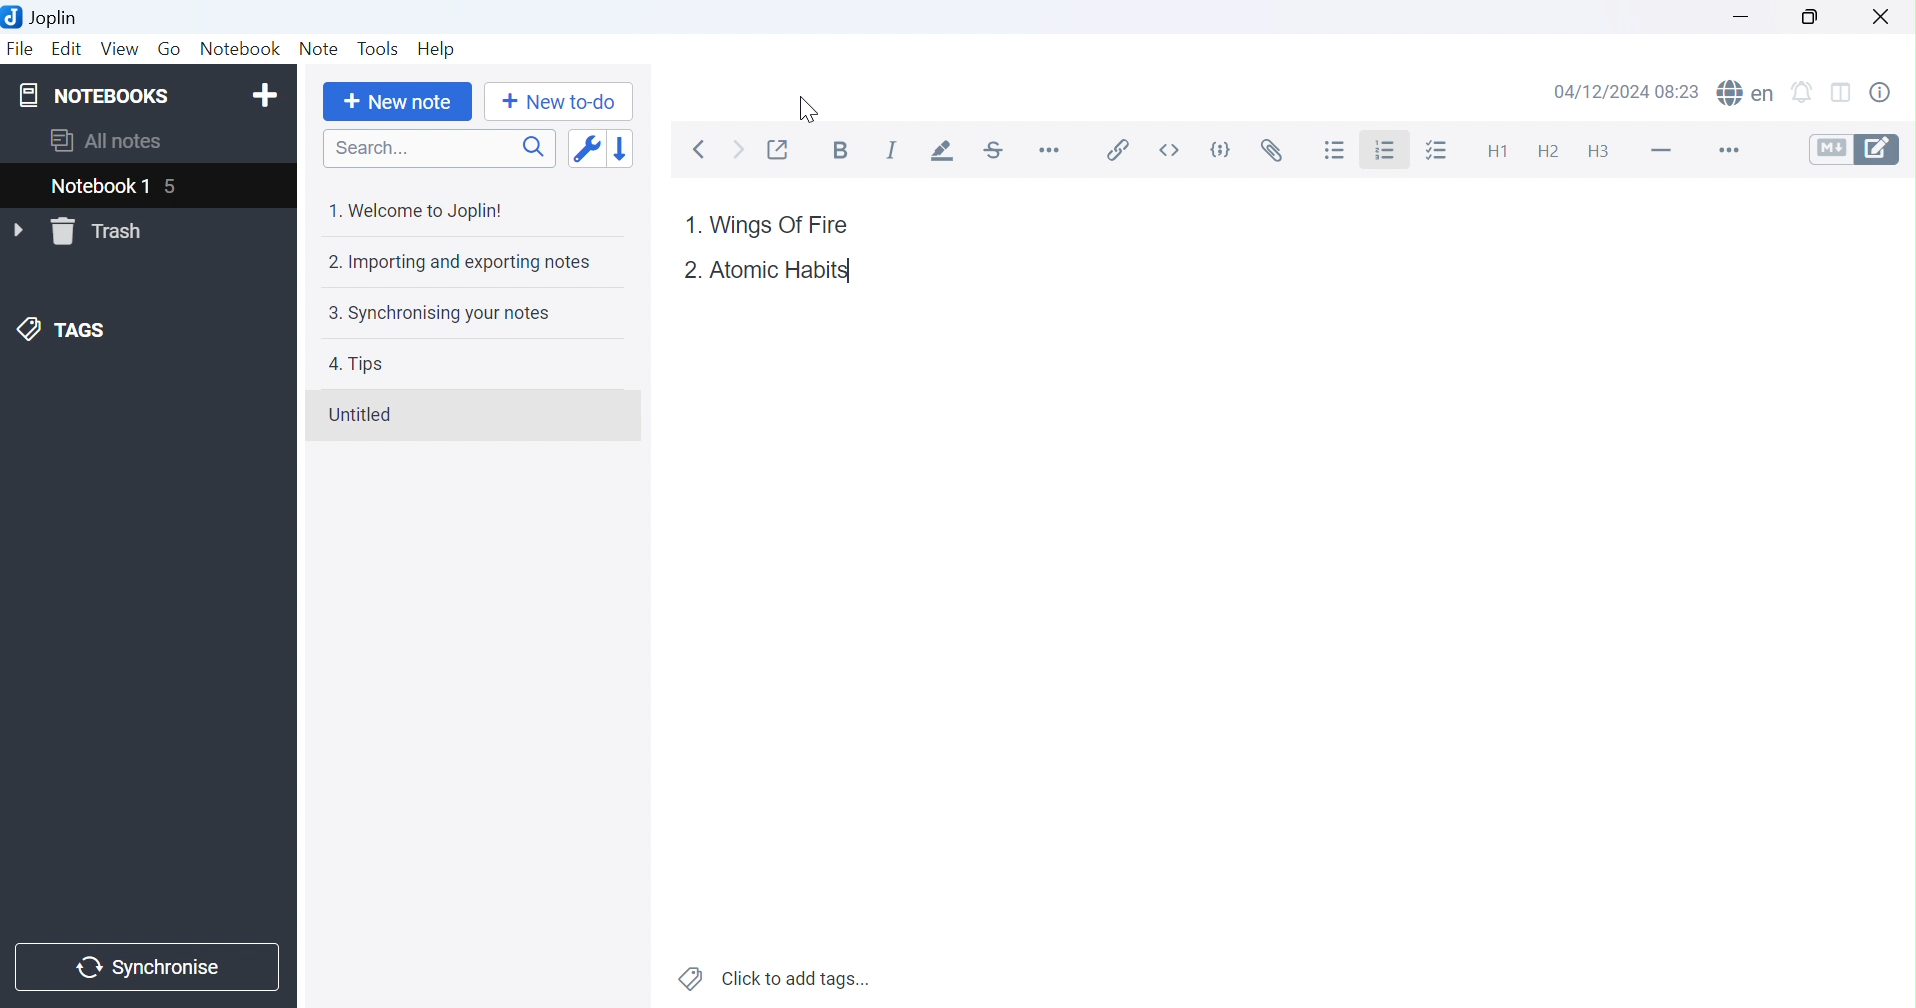  What do you see at coordinates (269, 93) in the screenshot?
I see `Add notebooks` at bounding box center [269, 93].